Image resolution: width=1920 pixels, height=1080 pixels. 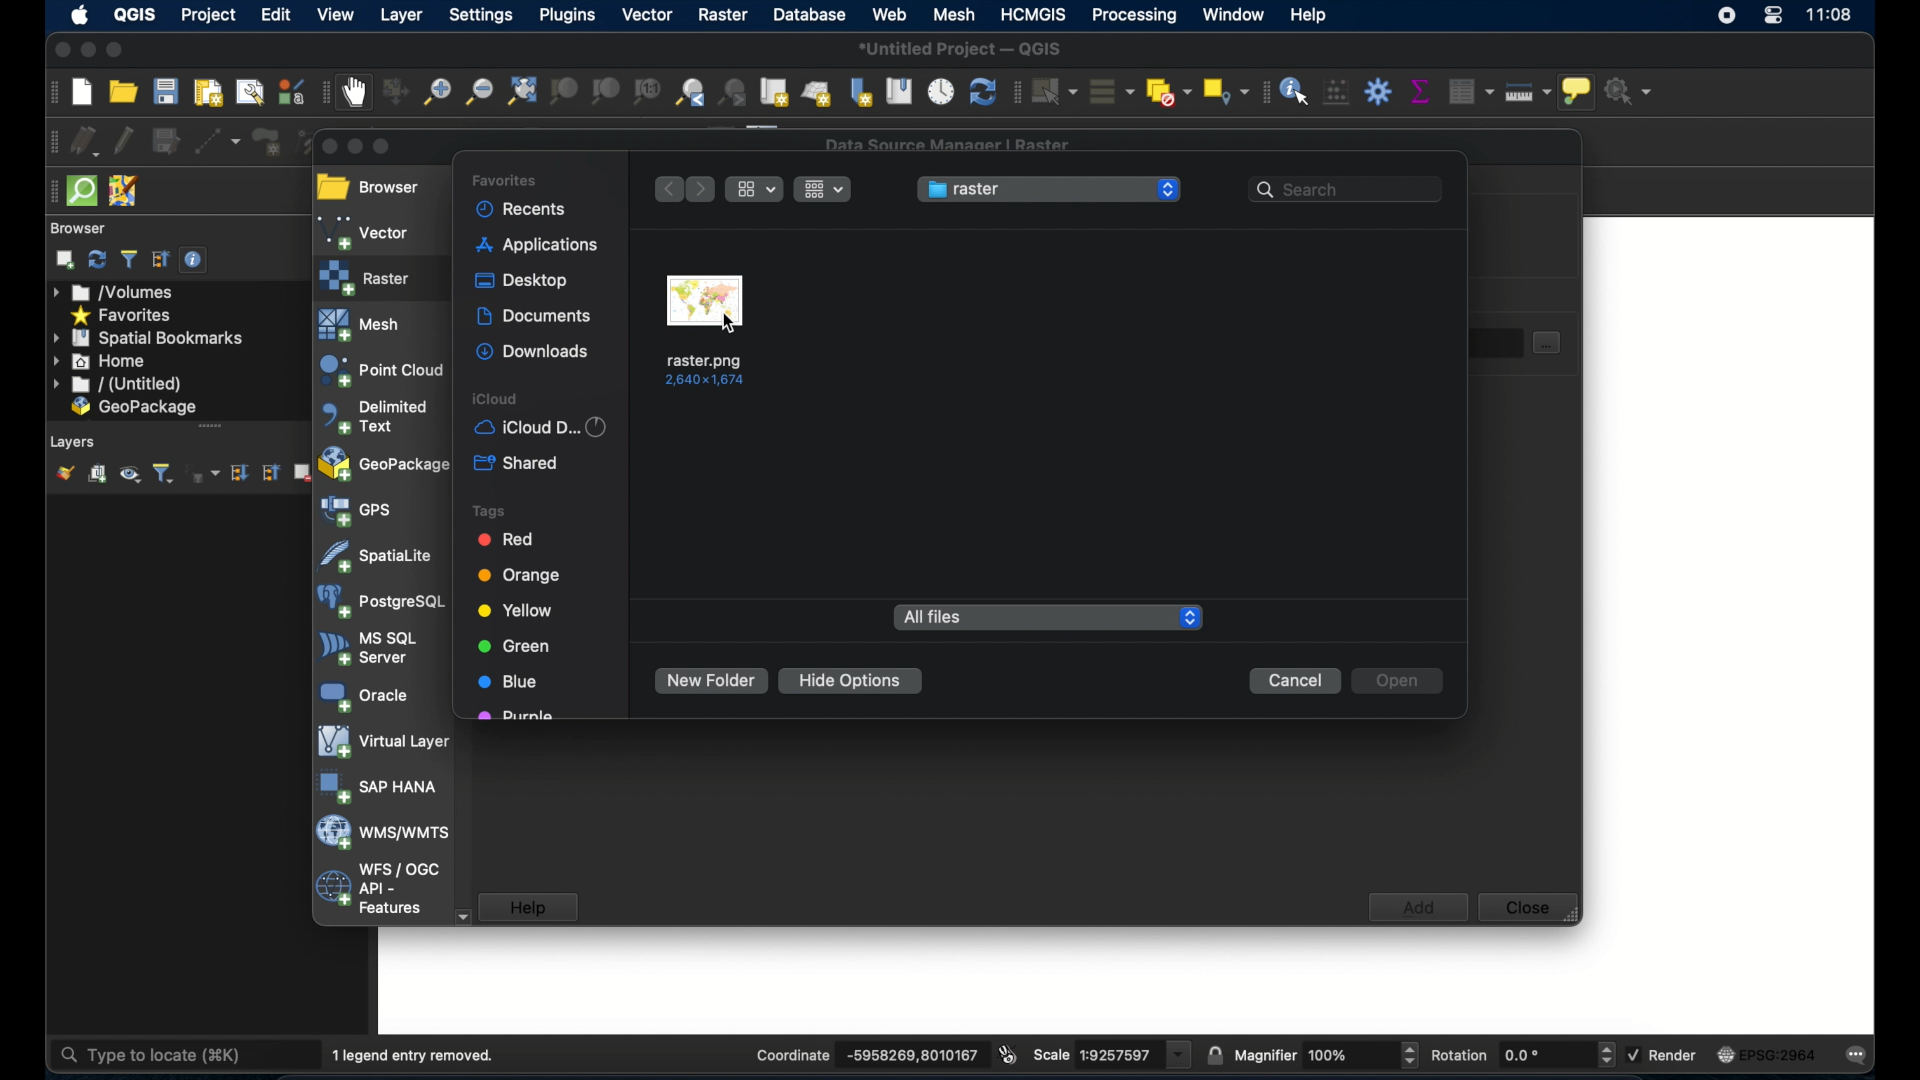 I want to click on minimize, so click(x=87, y=50).